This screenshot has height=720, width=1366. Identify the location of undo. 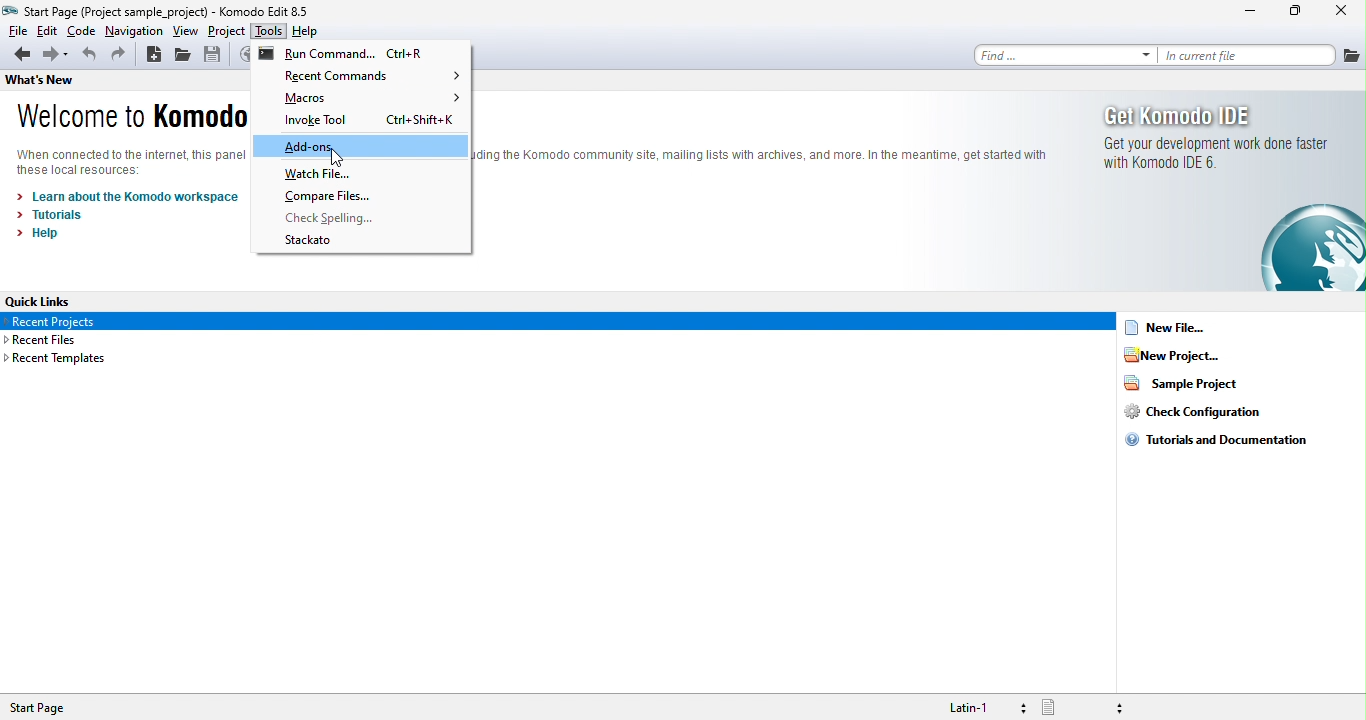
(87, 57).